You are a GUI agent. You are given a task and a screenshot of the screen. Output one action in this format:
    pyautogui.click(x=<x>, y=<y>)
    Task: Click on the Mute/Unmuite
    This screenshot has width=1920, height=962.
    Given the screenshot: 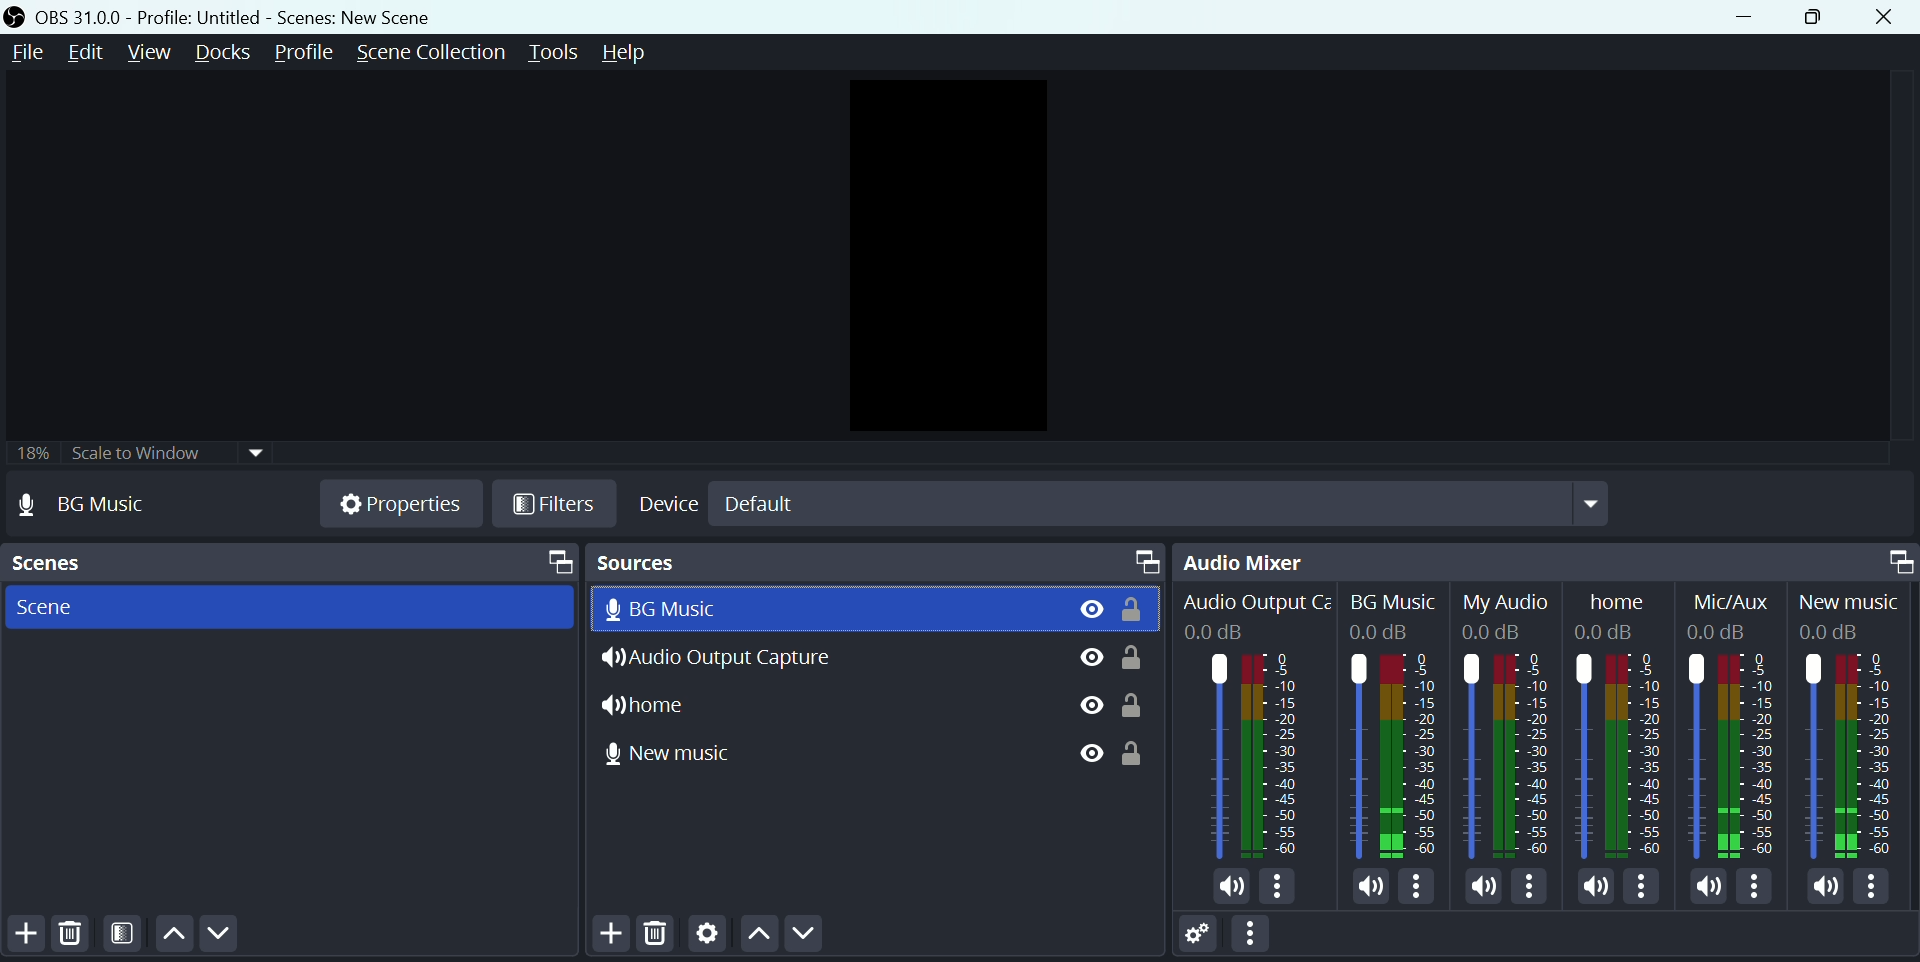 What is the action you would take?
    pyautogui.click(x=1482, y=889)
    